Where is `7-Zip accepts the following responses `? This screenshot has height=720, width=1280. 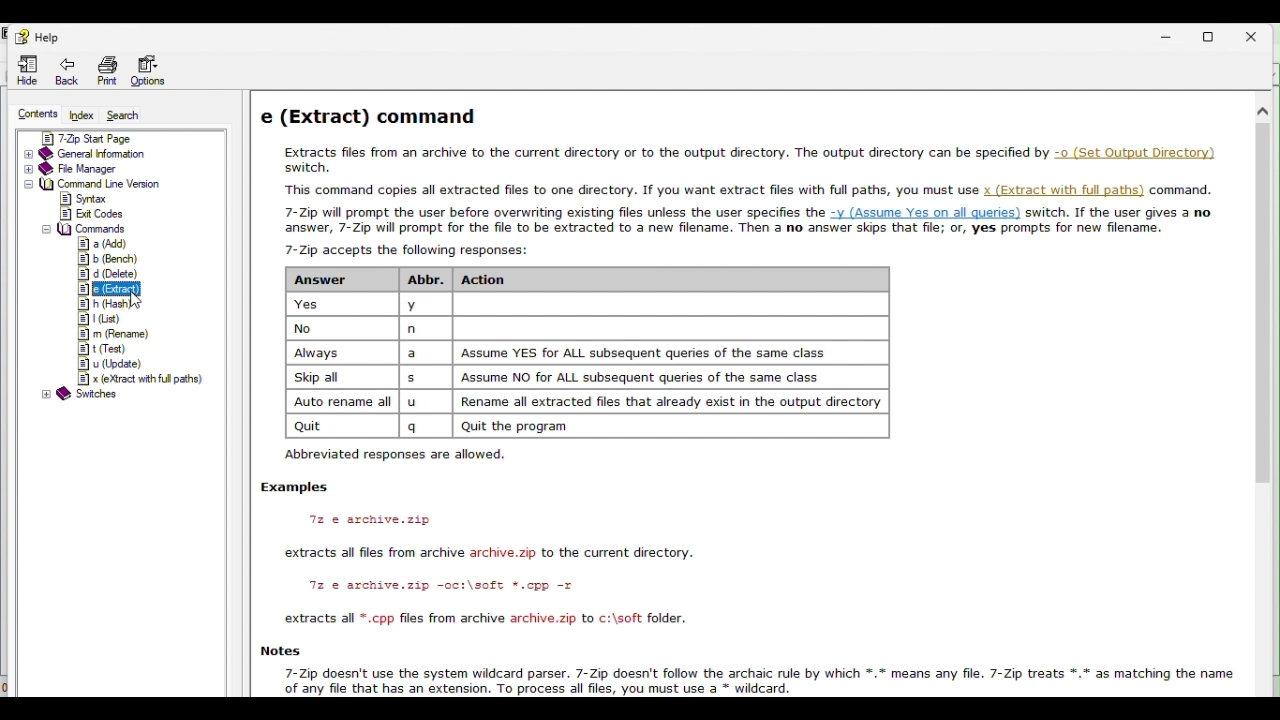
7-Zip accepts the following responses  is located at coordinates (619, 357).